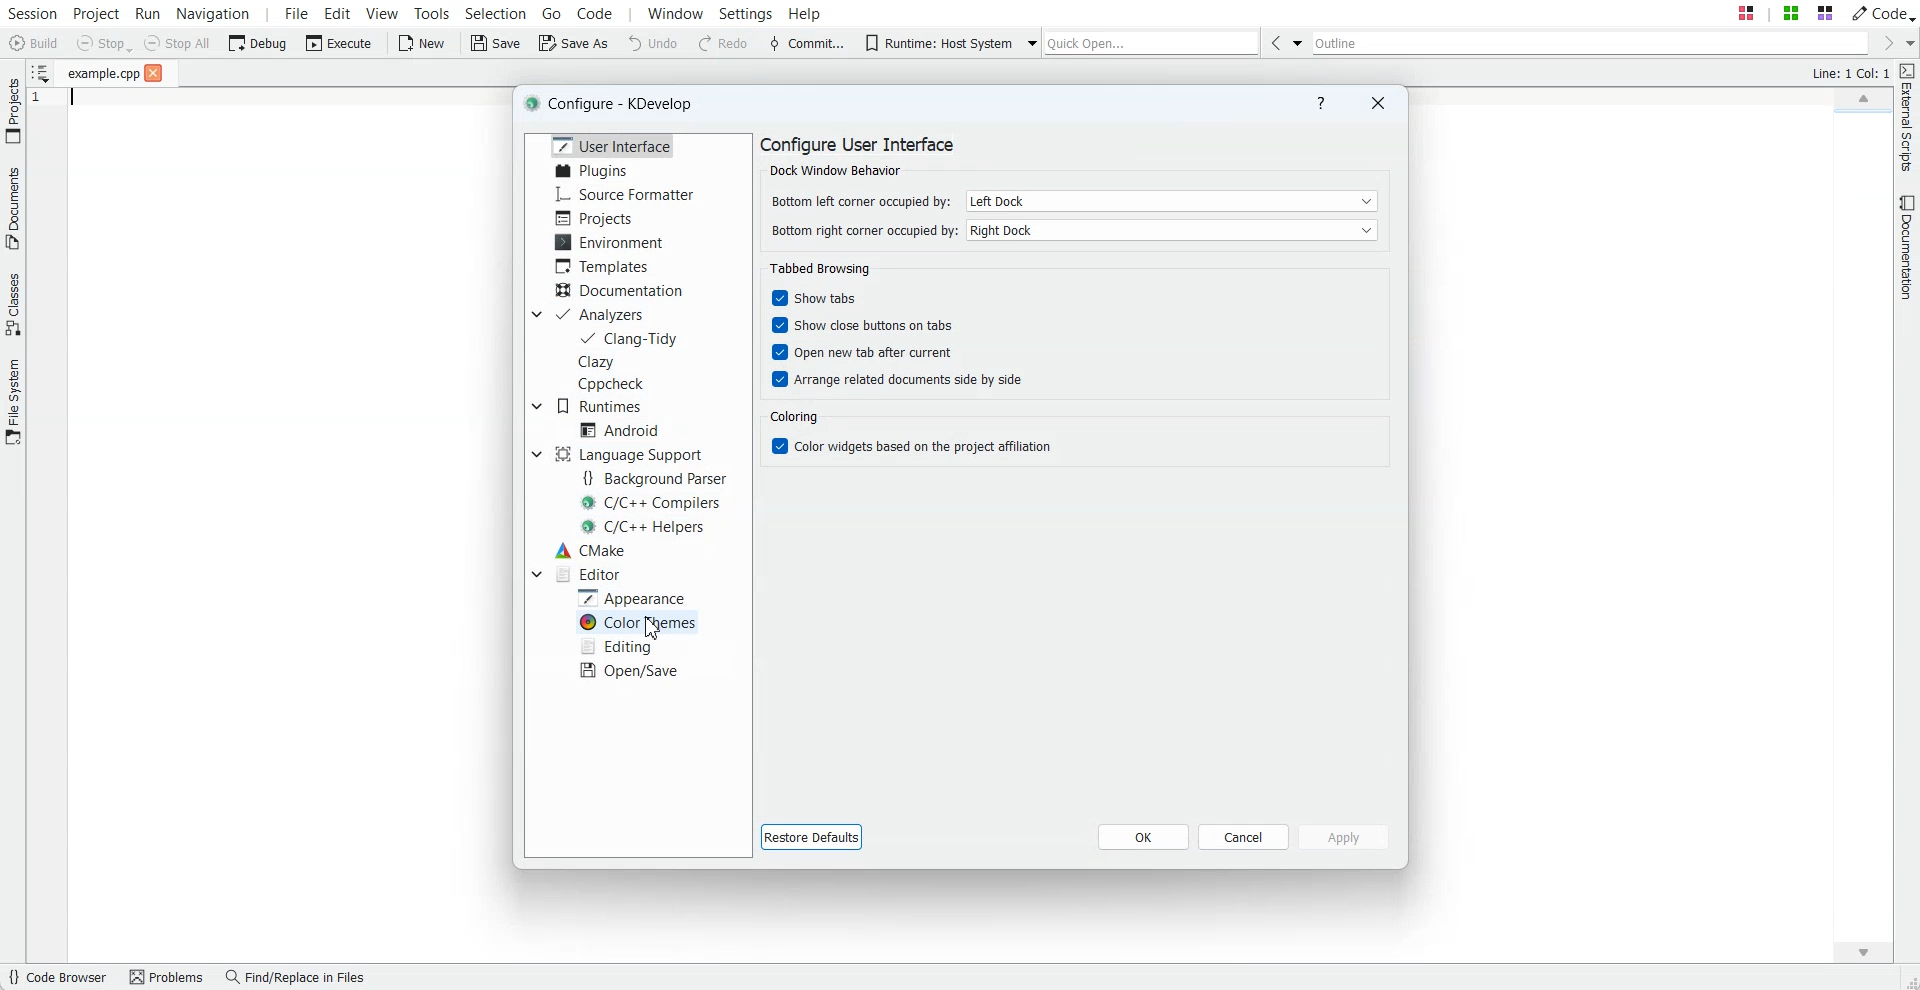 This screenshot has width=1920, height=990. What do you see at coordinates (169, 978) in the screenshot?
I see `Problems` at bounding box center [169, 978].